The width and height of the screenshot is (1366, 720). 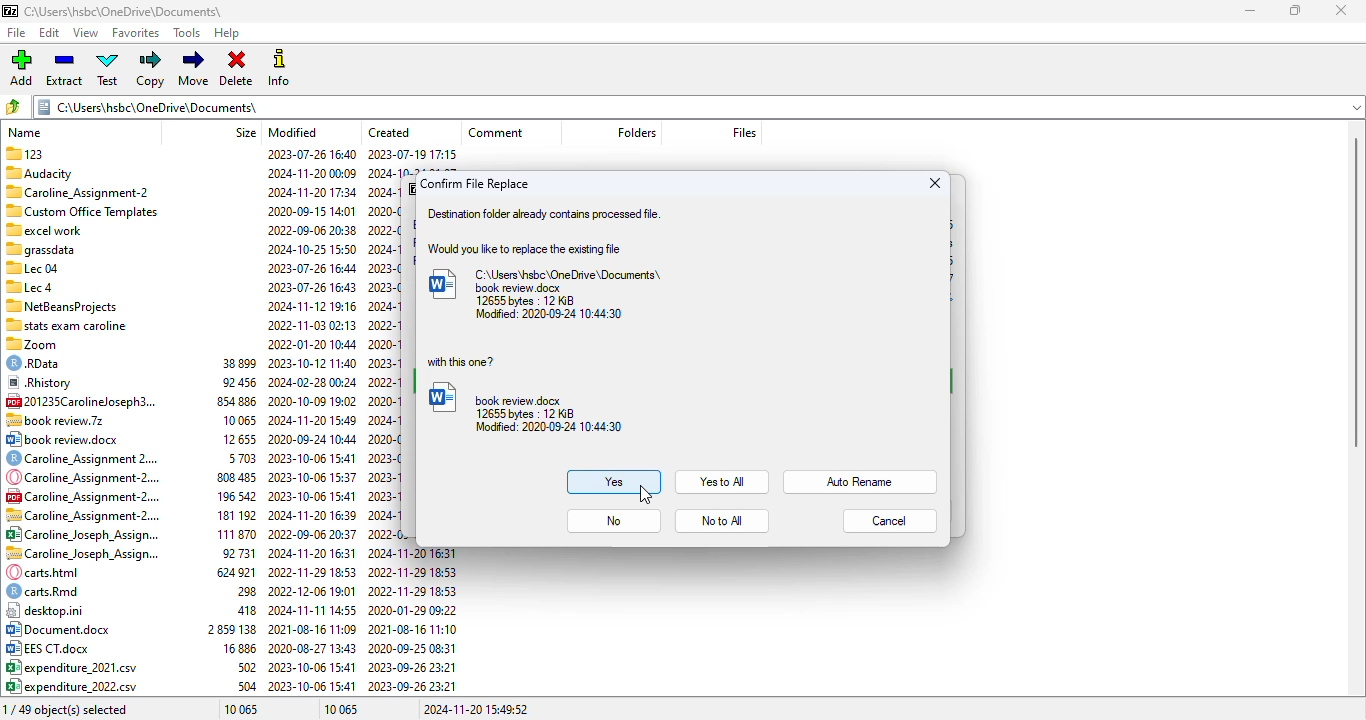 I want to click on no, so click(x=616, y=521).